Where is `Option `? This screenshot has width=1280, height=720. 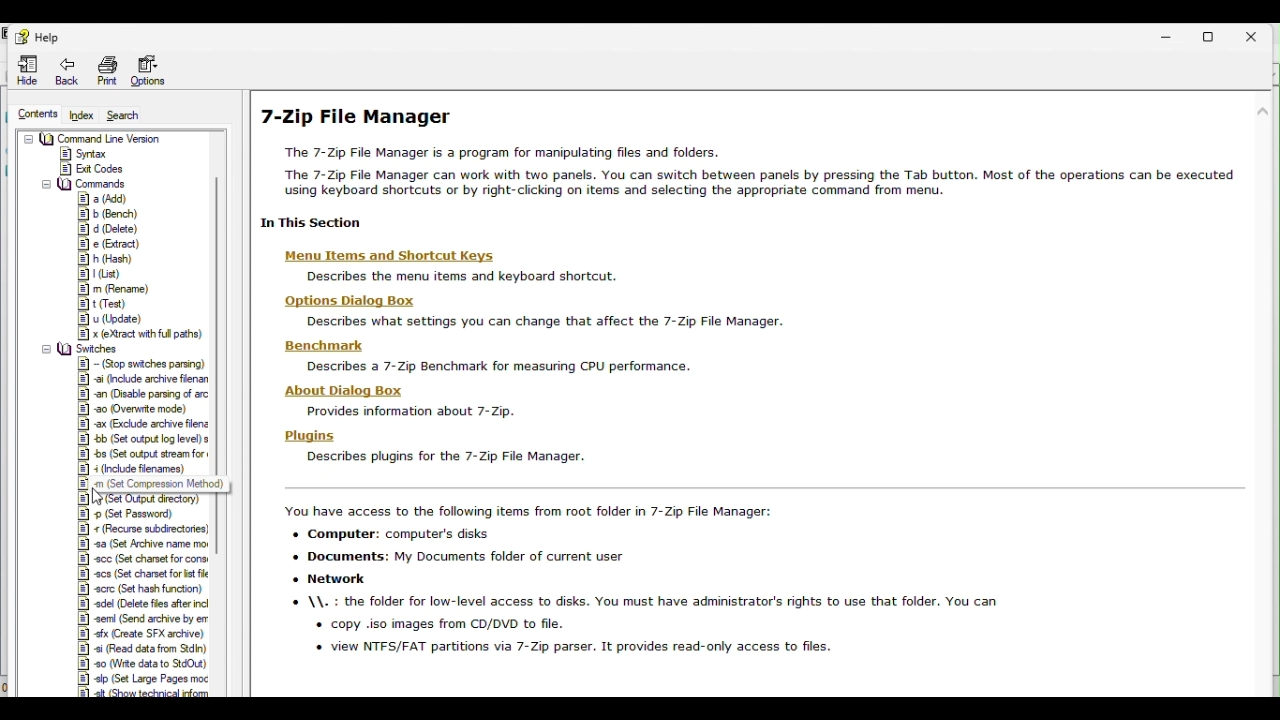
Option  is located at coordinates (149, 69).